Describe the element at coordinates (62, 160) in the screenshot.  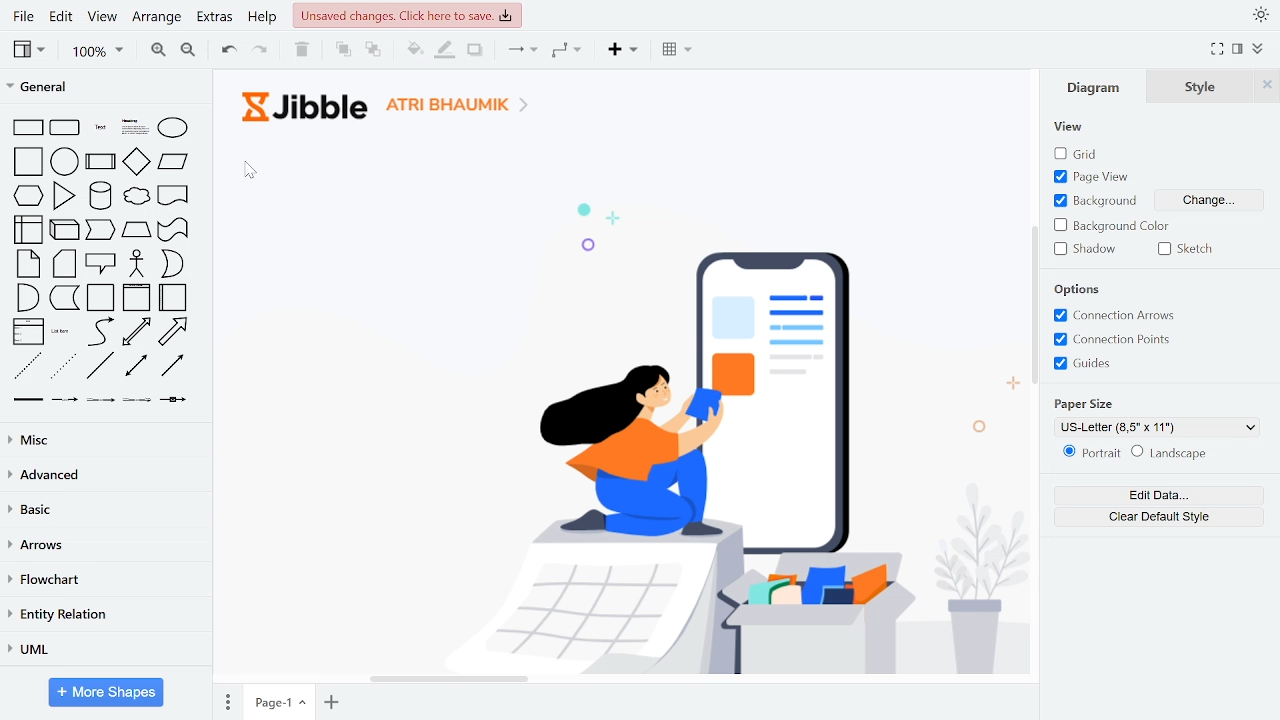
I see `general shapes` at that location.